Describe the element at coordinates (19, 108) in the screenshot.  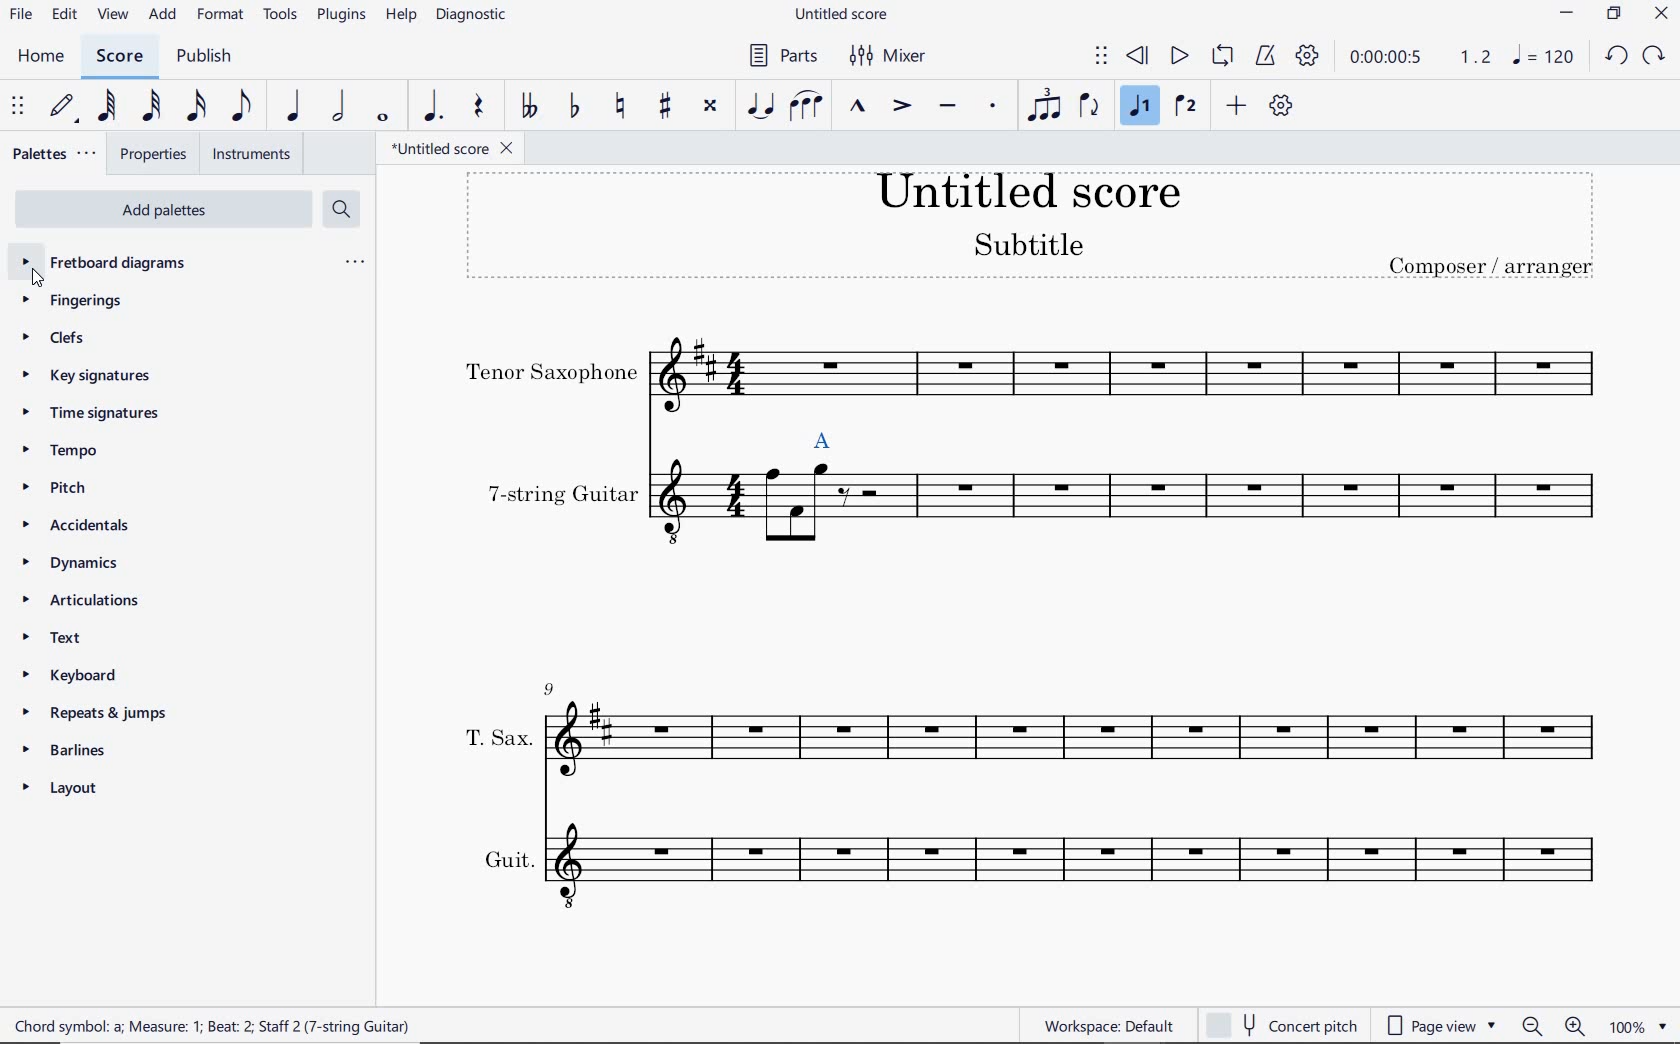
I see `SELECET TO MOVE` at that location.